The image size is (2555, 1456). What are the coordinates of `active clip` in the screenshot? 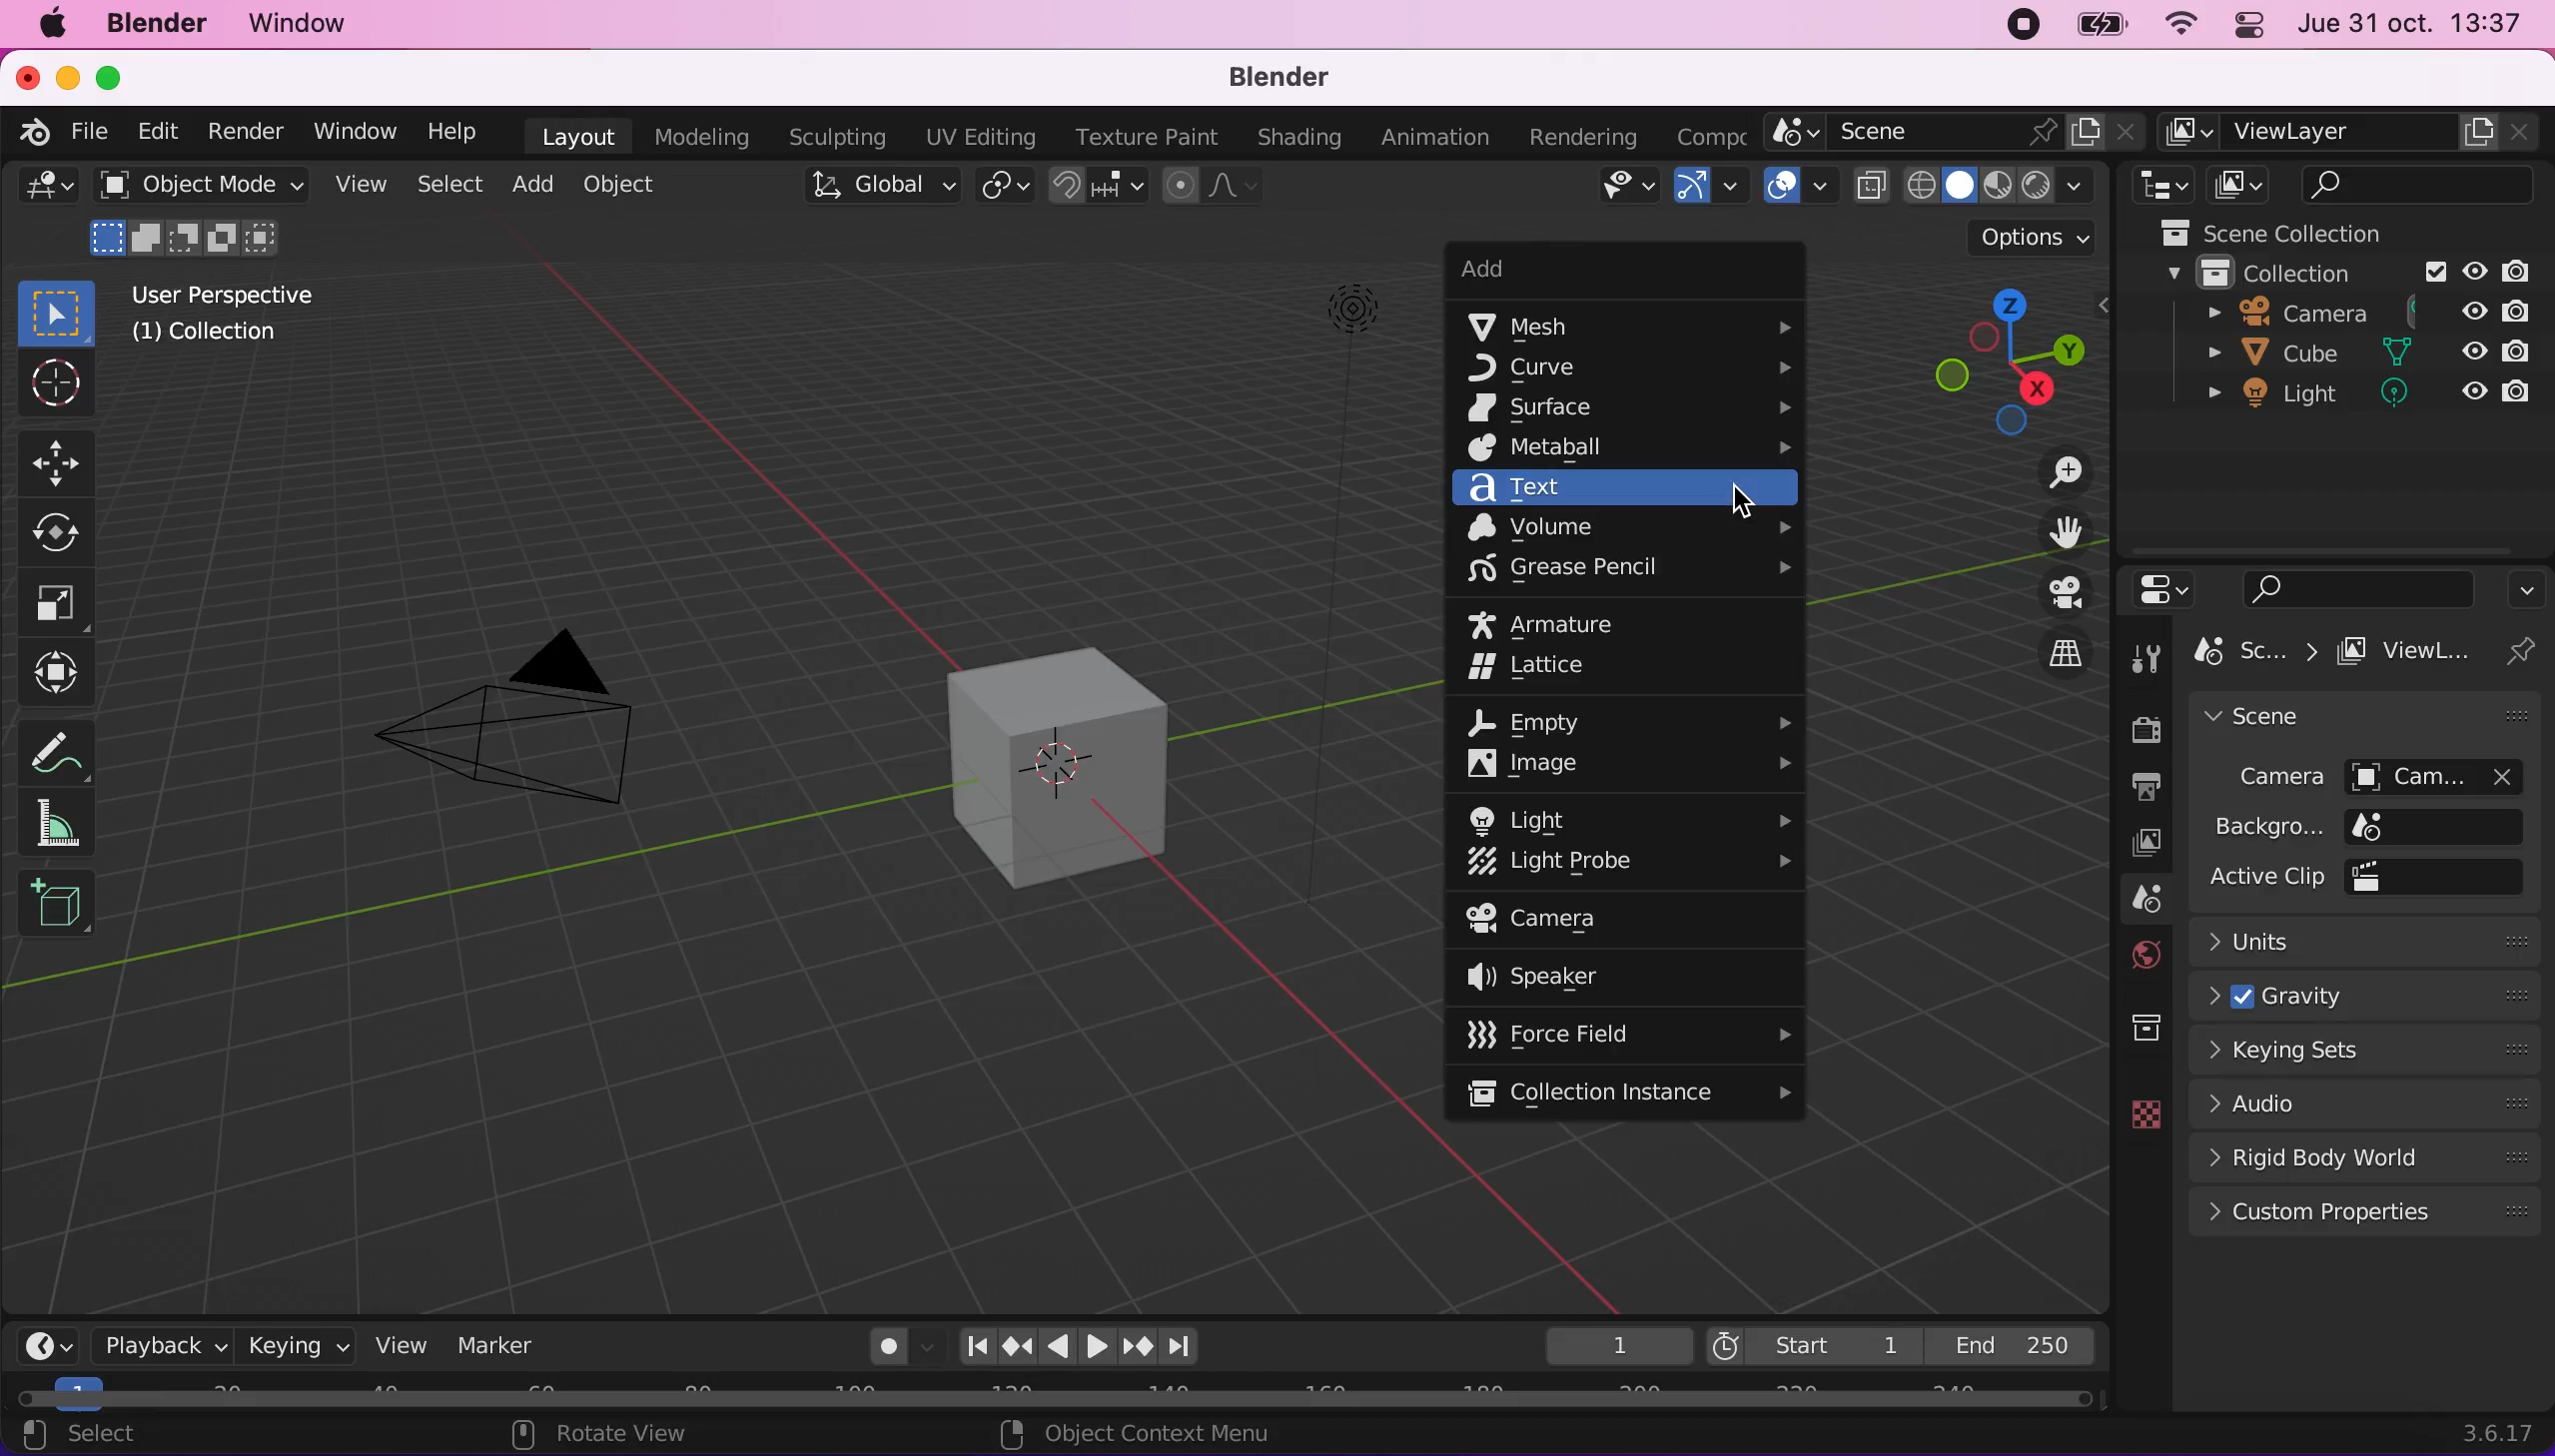 It's located at (2370, 878).